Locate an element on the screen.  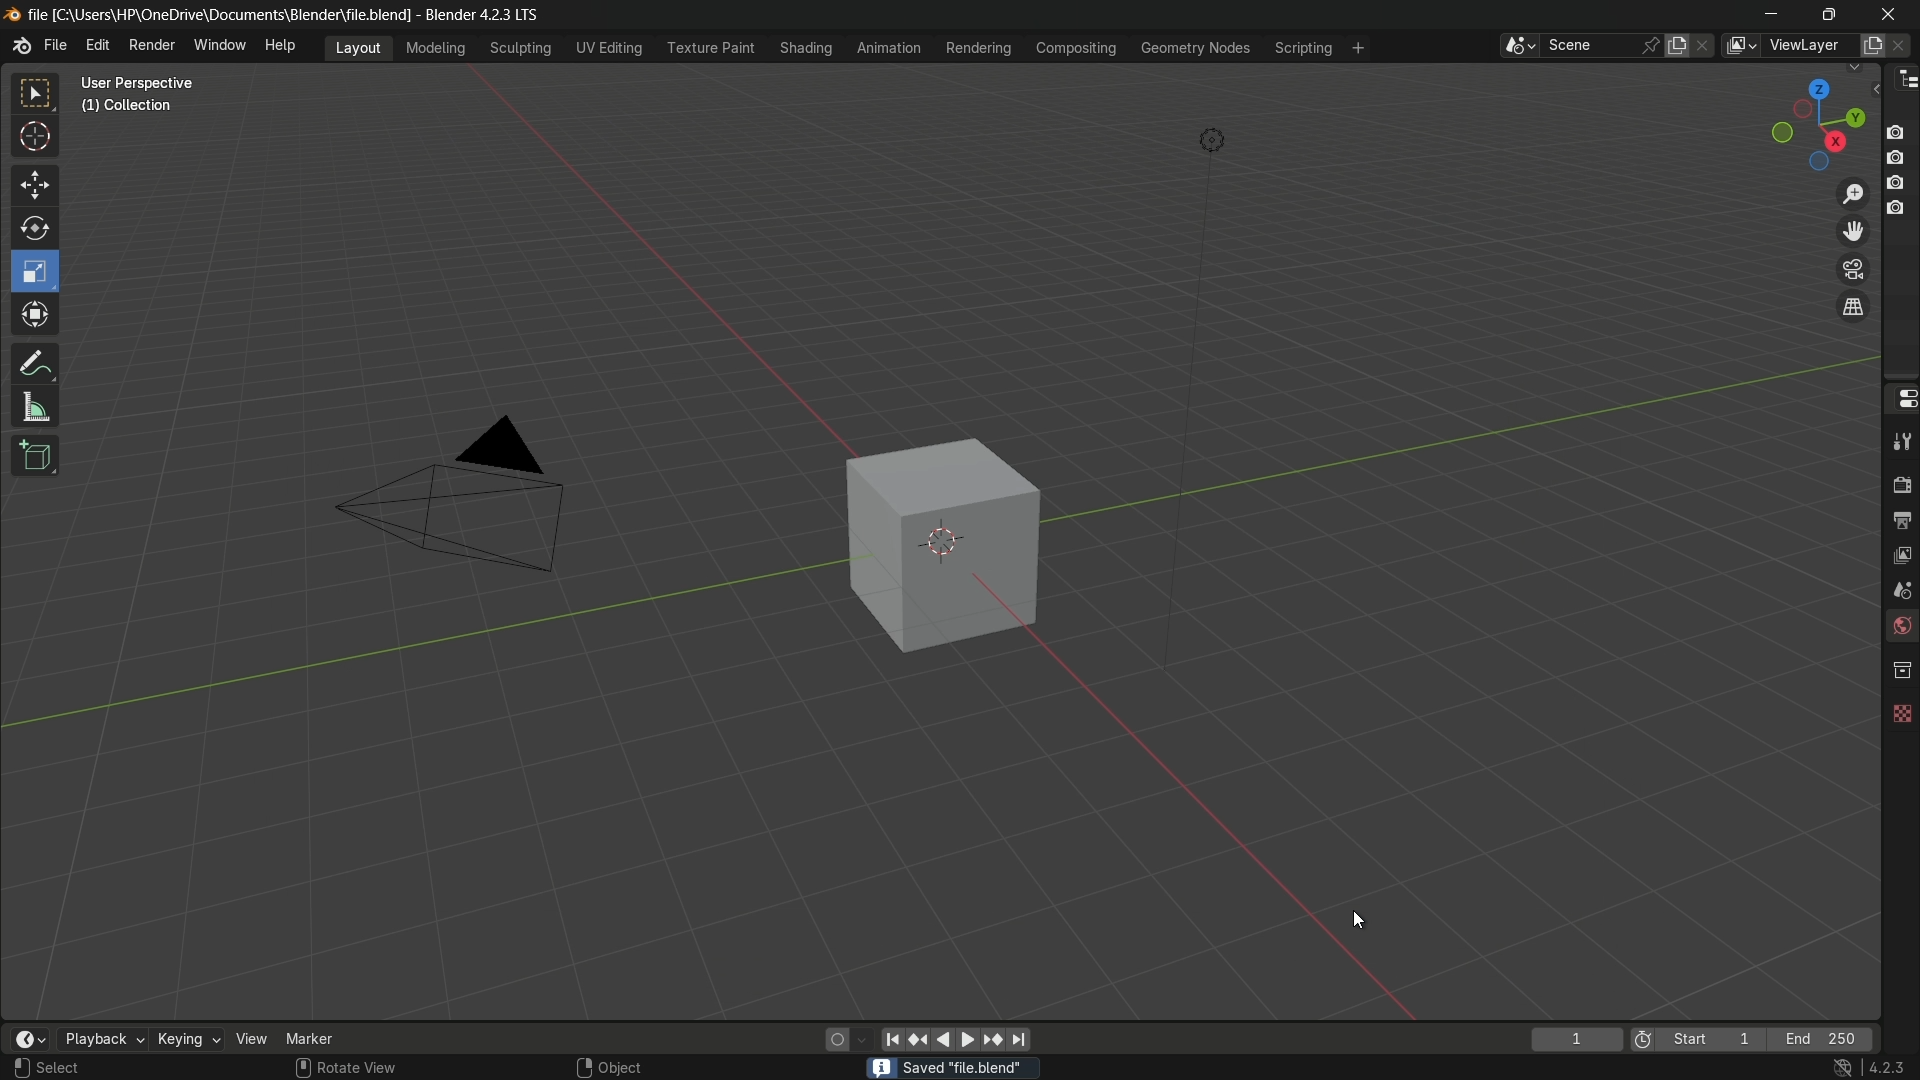
auto keyframe is located at coordinates (863, 1039).